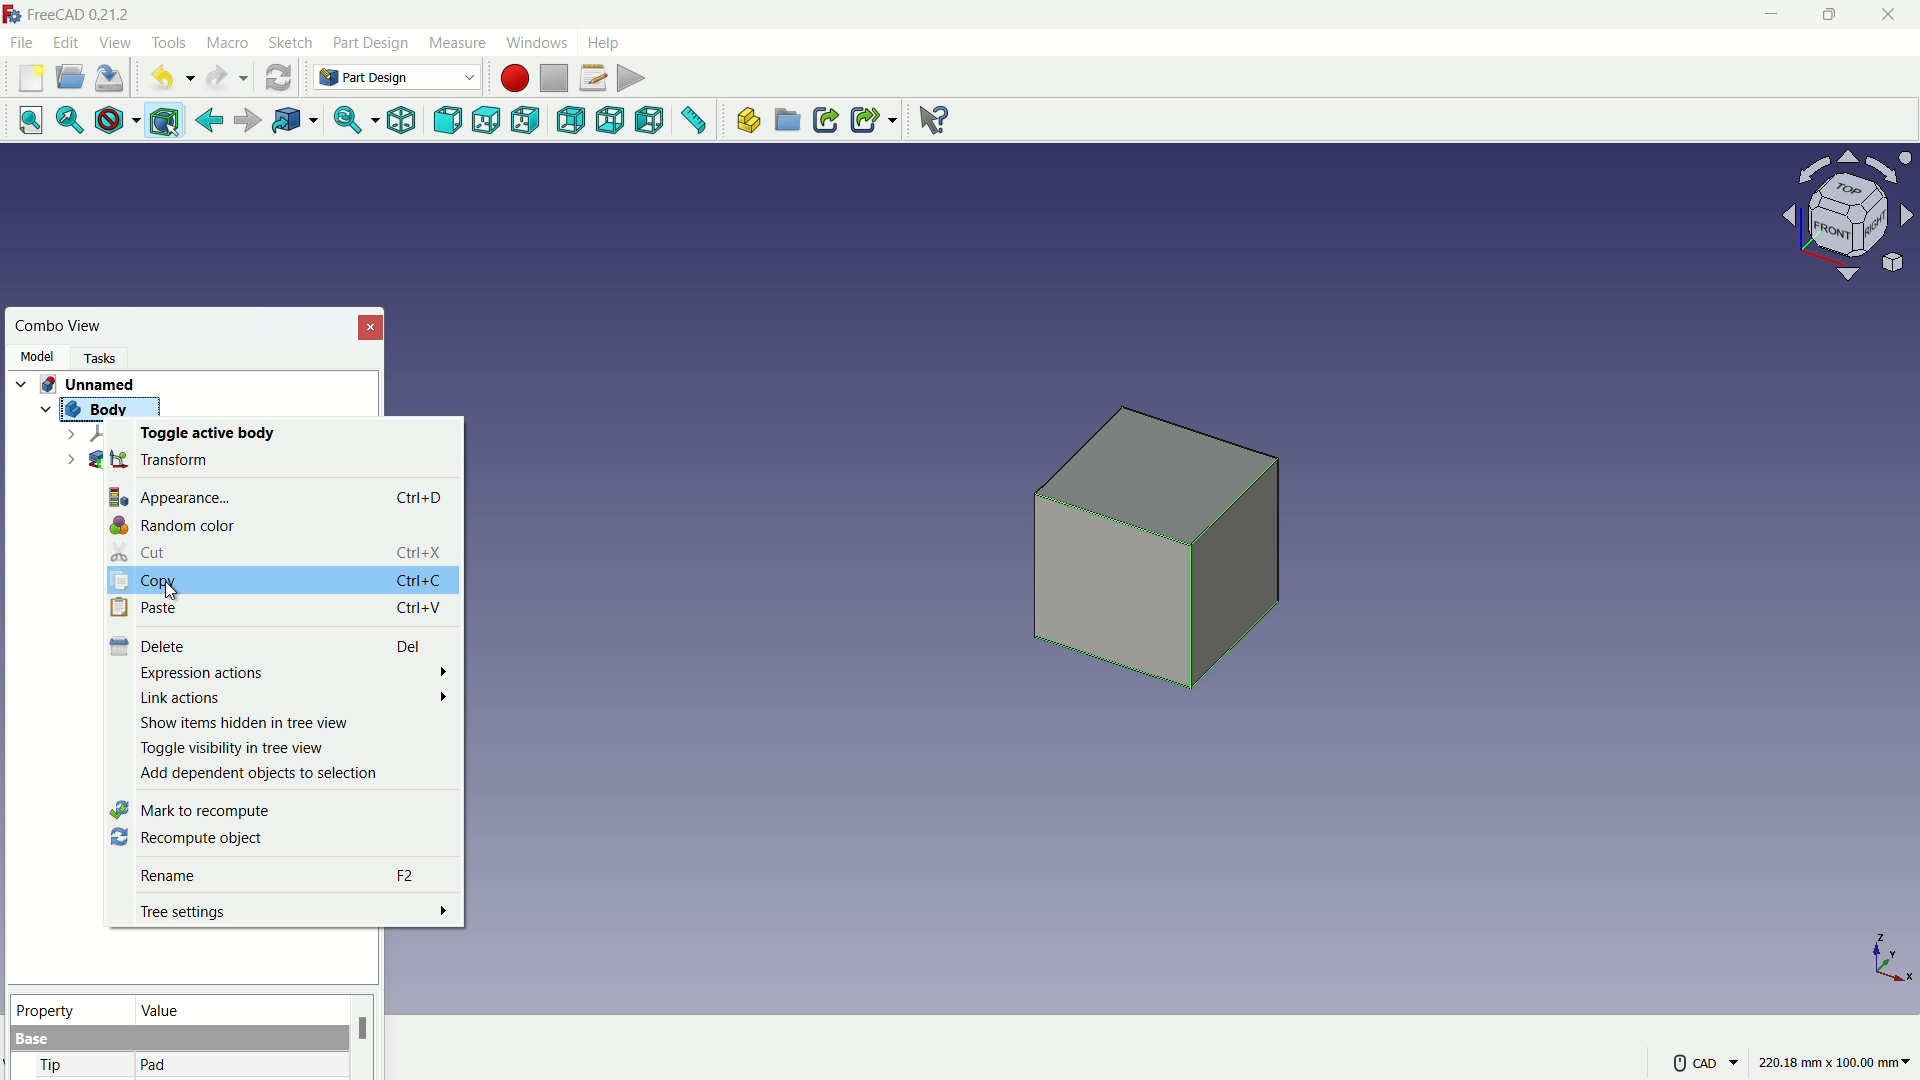 This screenshot has width=1920, height=1080. Describe the element at coordinates (363, 1037) in the screenshot. I see `scroll bar` at that location.